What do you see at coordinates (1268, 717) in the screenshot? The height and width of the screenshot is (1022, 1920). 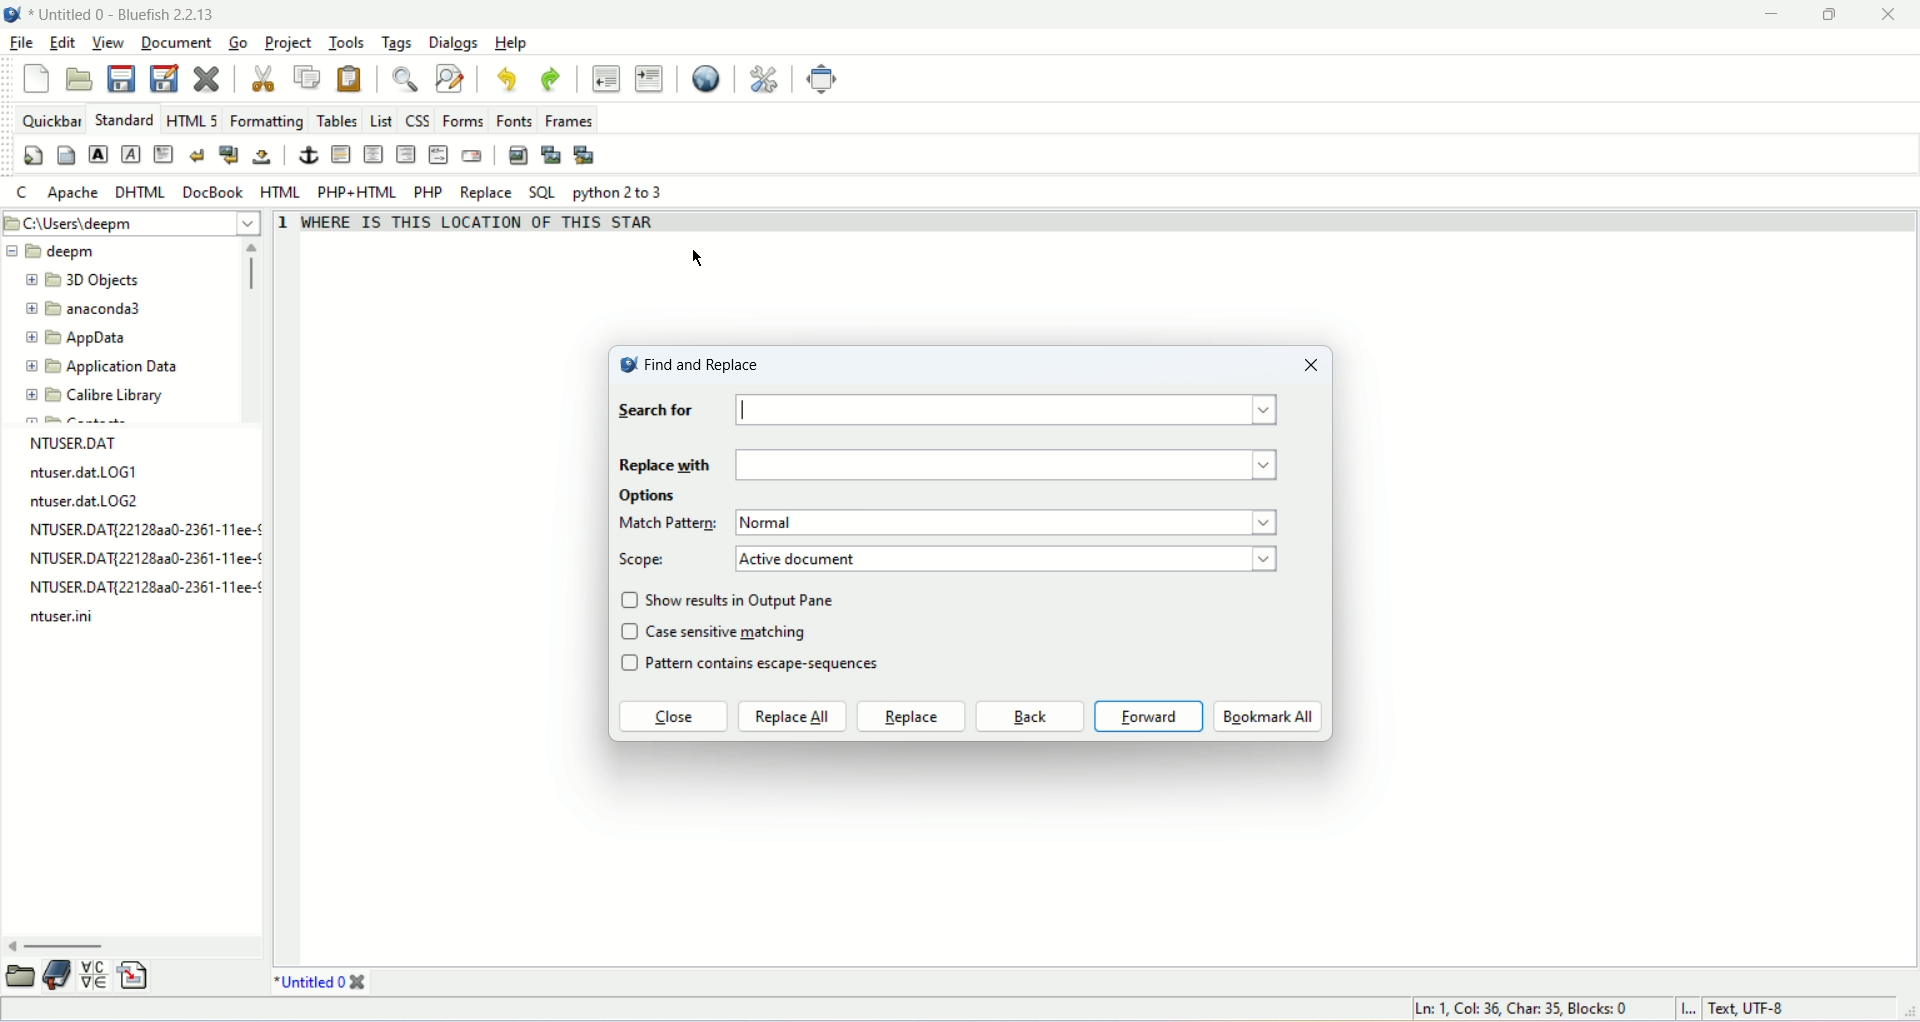 I see `bookmark all` at bounding box center [1268, 717].